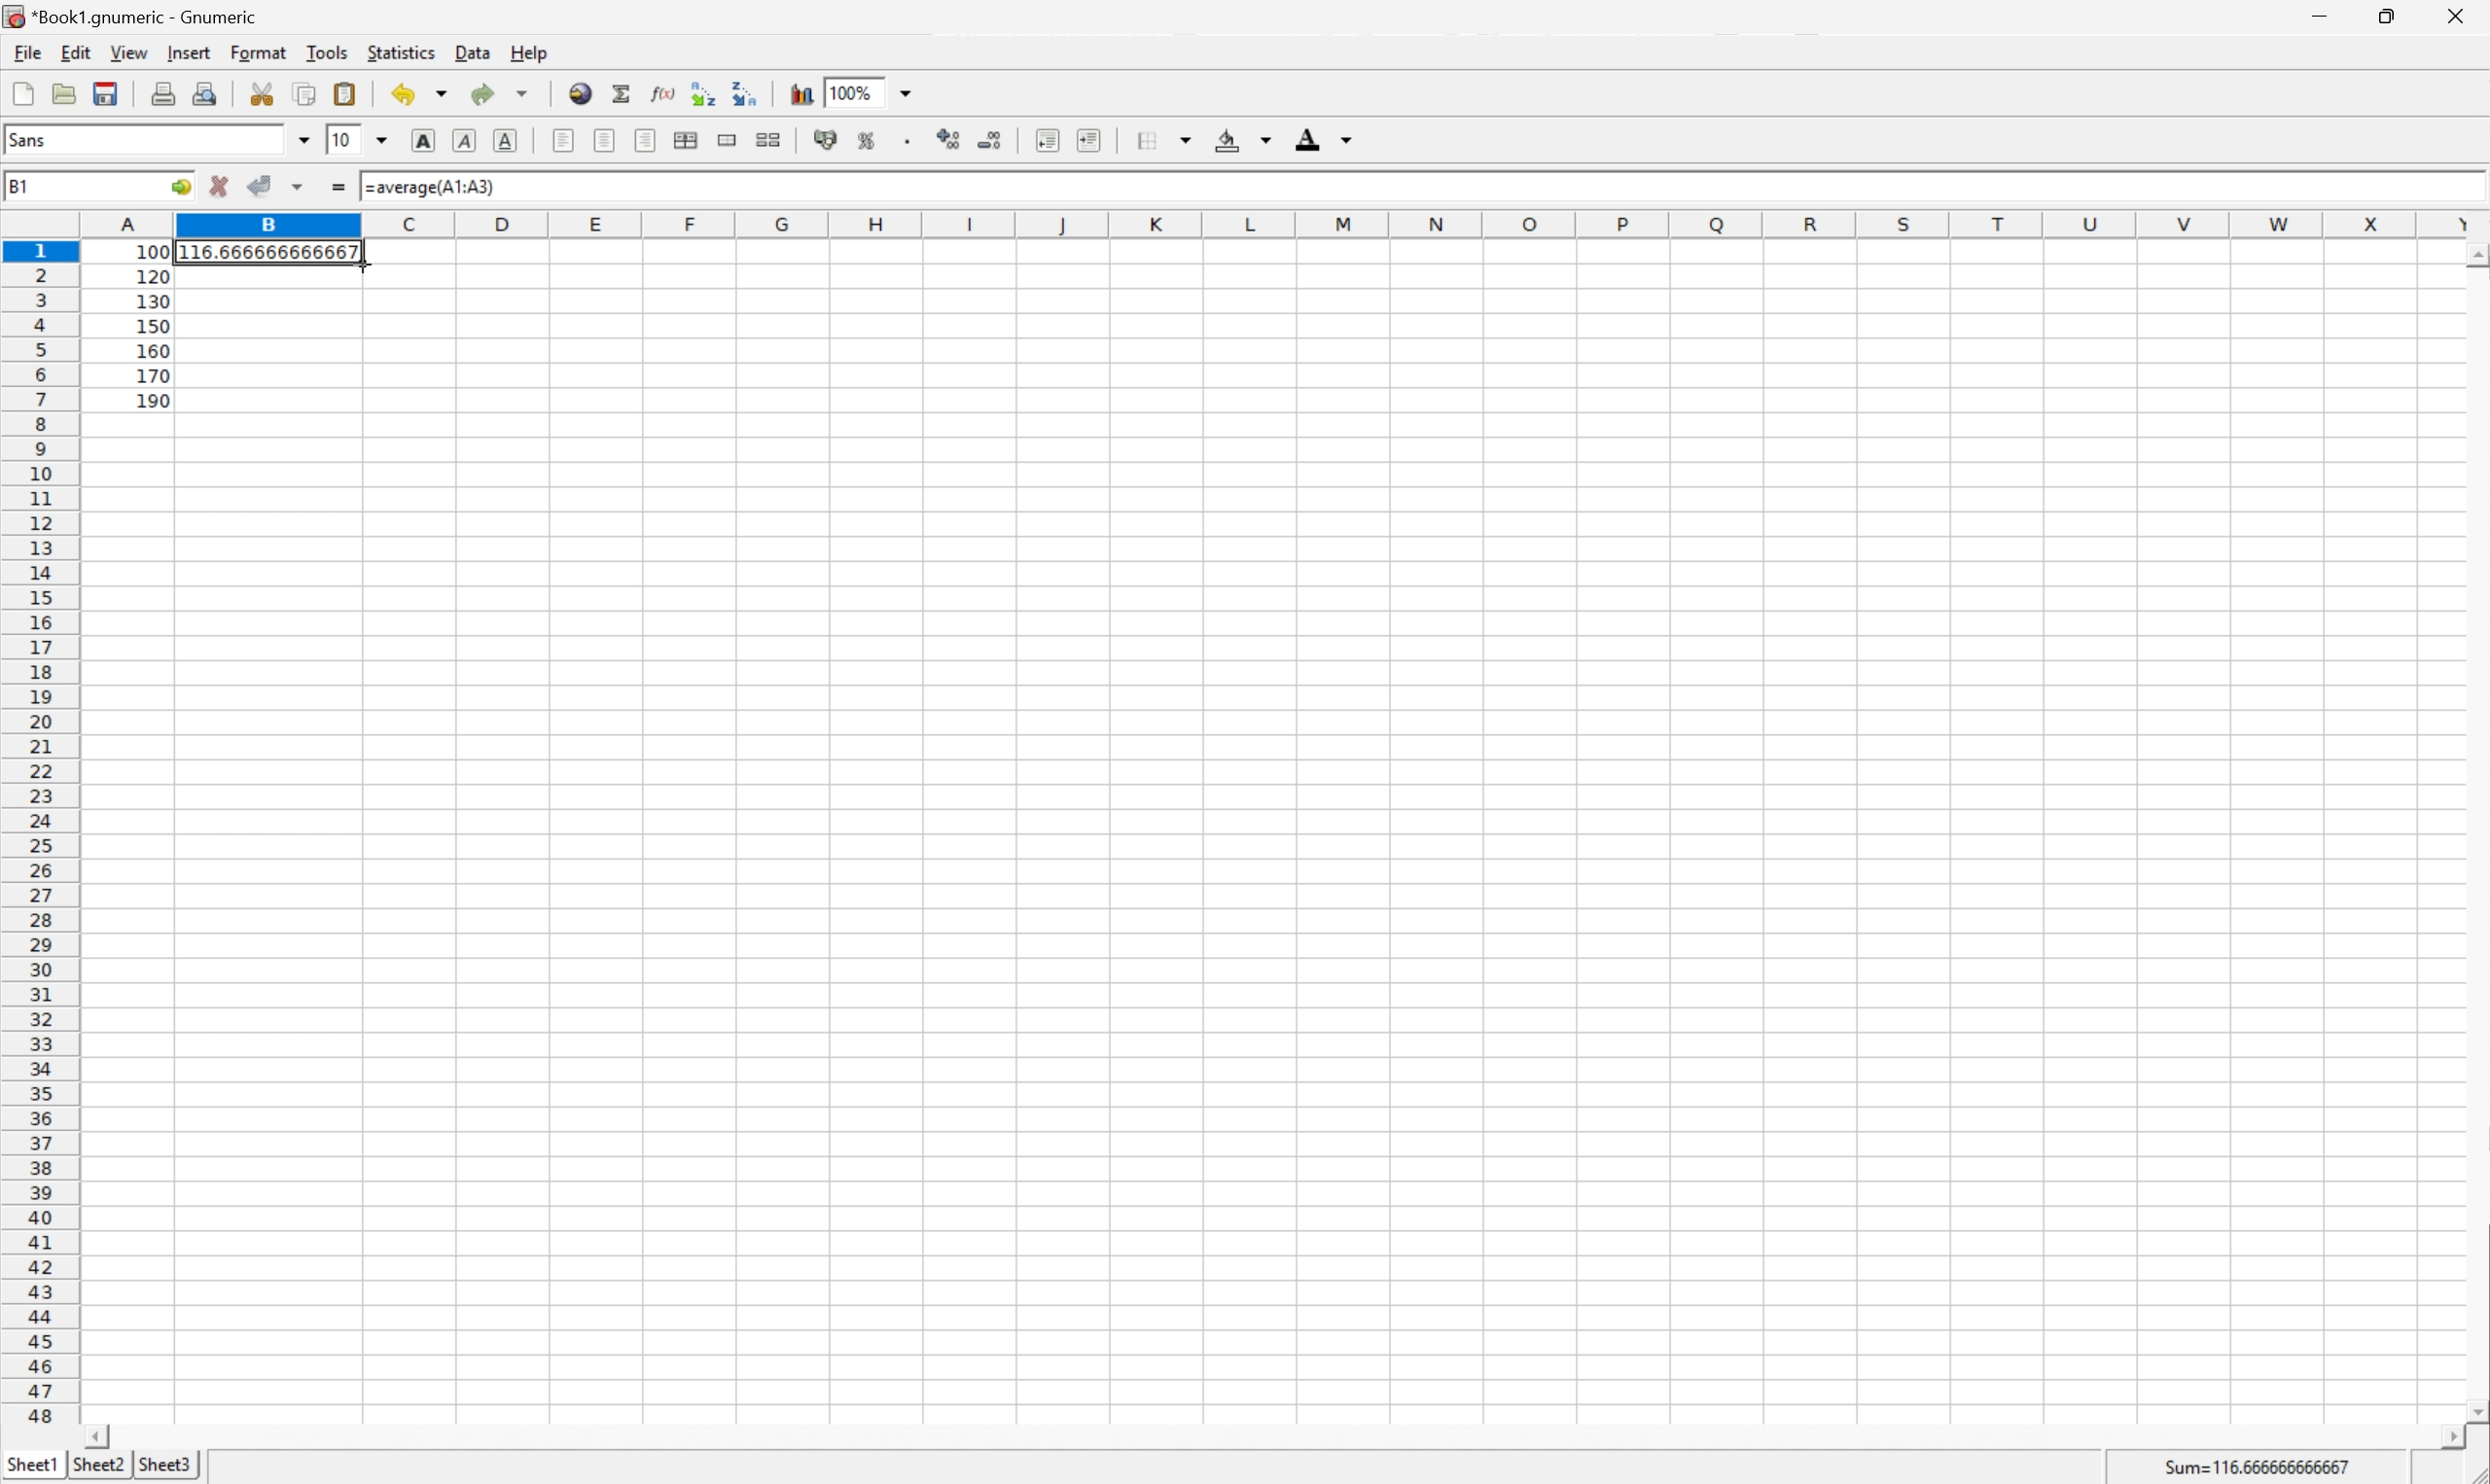 The width and height of the screenshot is (2490, 1484). Describe the element at coordinates (2314, 15) in the screenshot. I see `Minimize` at that location.